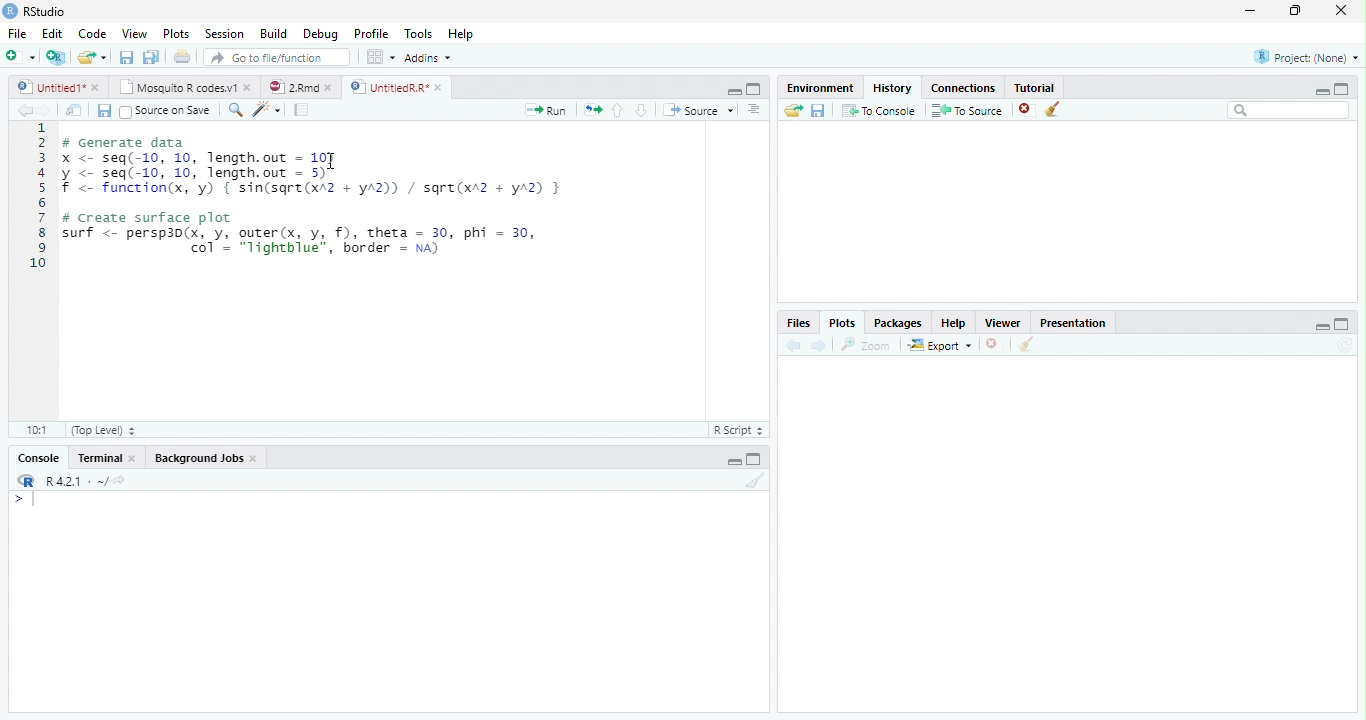  Describe the element at coordinates (34, 11) in the screenshot. I see `RStudio` at that location.